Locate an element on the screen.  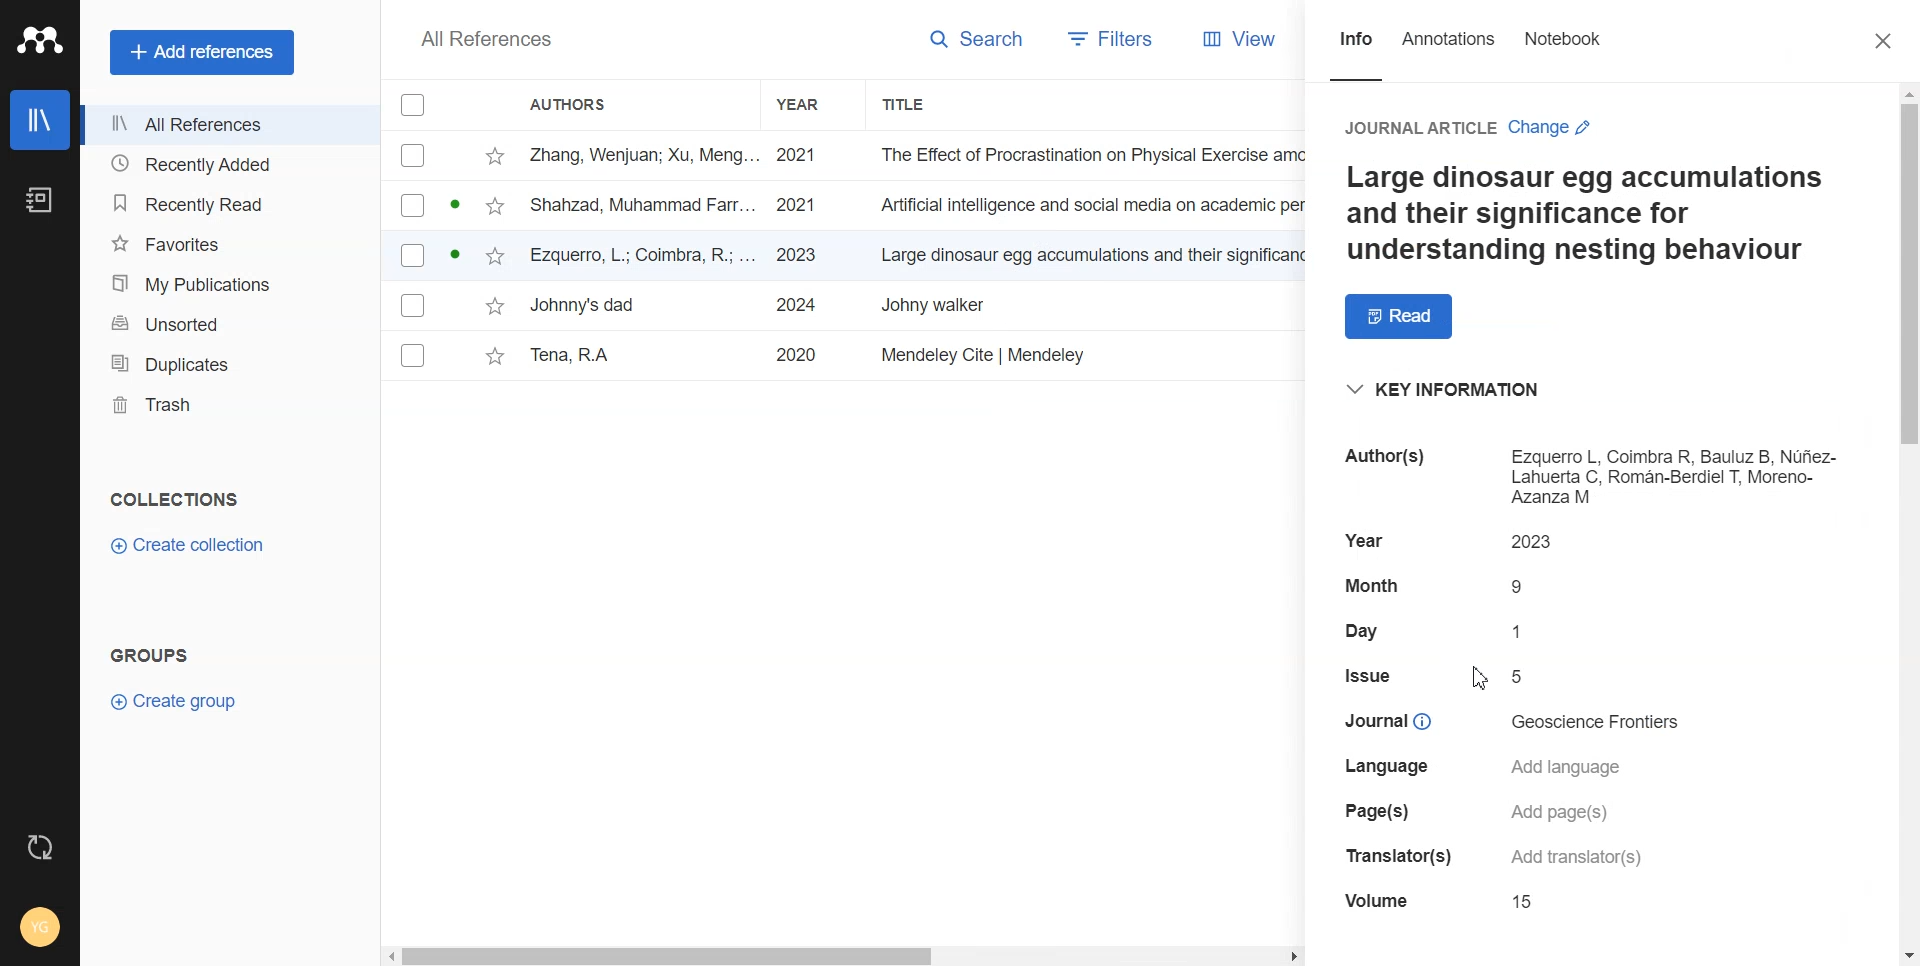
star is located at coordinates (496, 358).